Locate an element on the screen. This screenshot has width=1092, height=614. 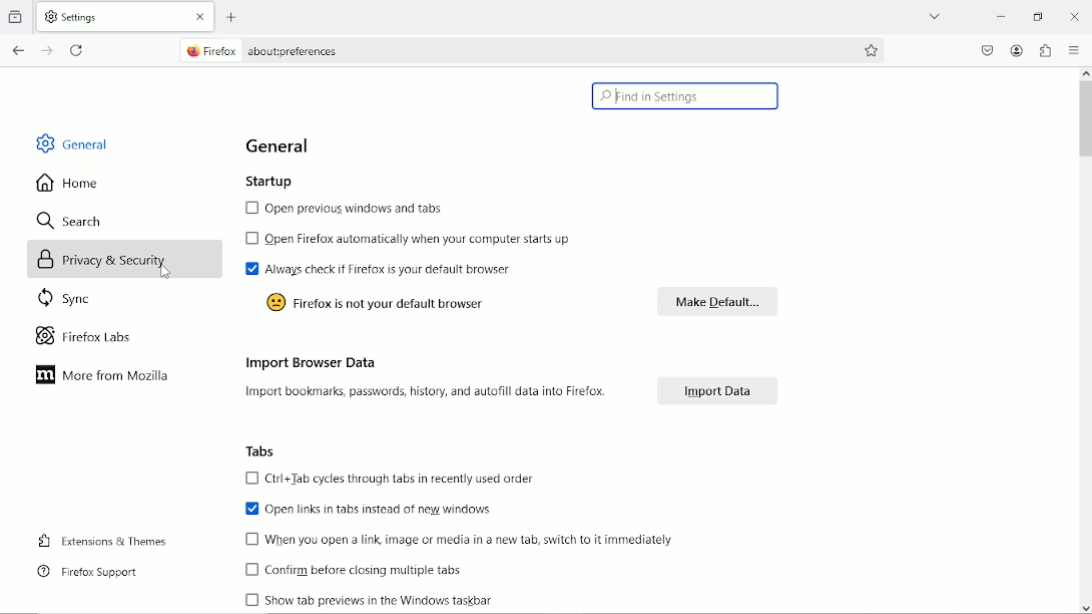
firefox labs is located at coordinates (81, 337).